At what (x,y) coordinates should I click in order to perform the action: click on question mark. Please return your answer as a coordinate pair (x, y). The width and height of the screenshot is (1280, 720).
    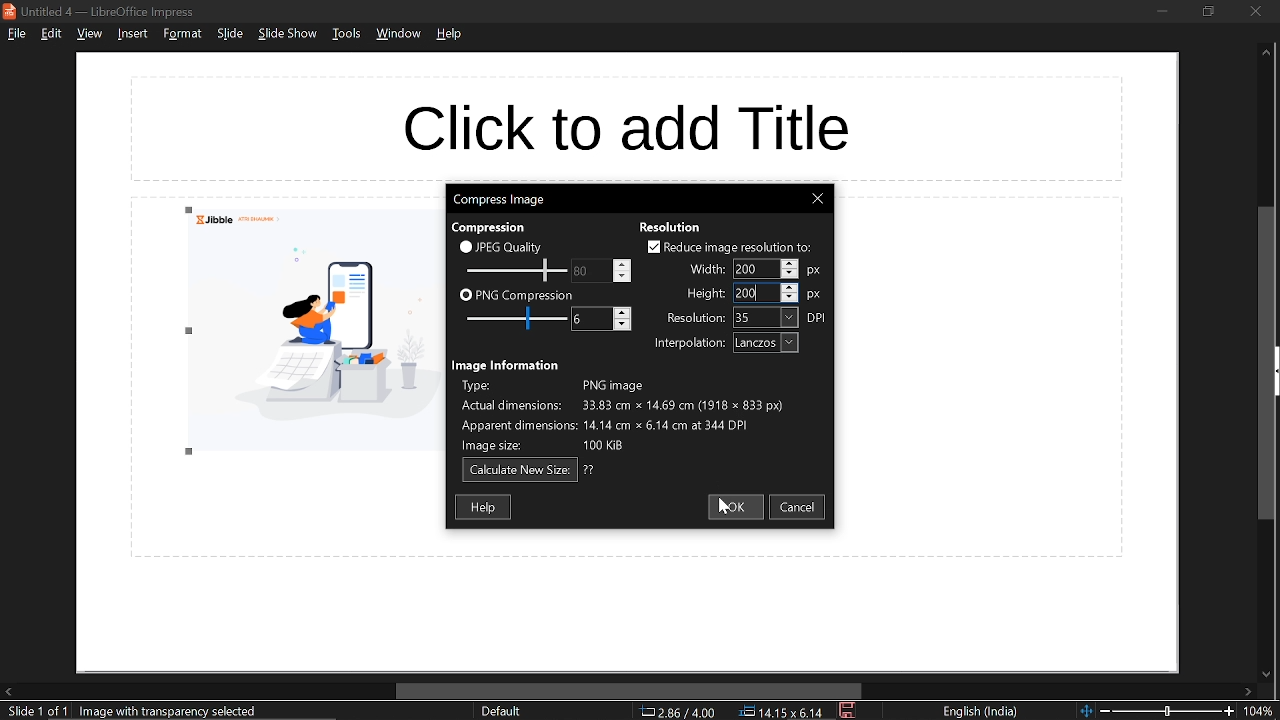
    Looking at the image, I should click on (590, 470).